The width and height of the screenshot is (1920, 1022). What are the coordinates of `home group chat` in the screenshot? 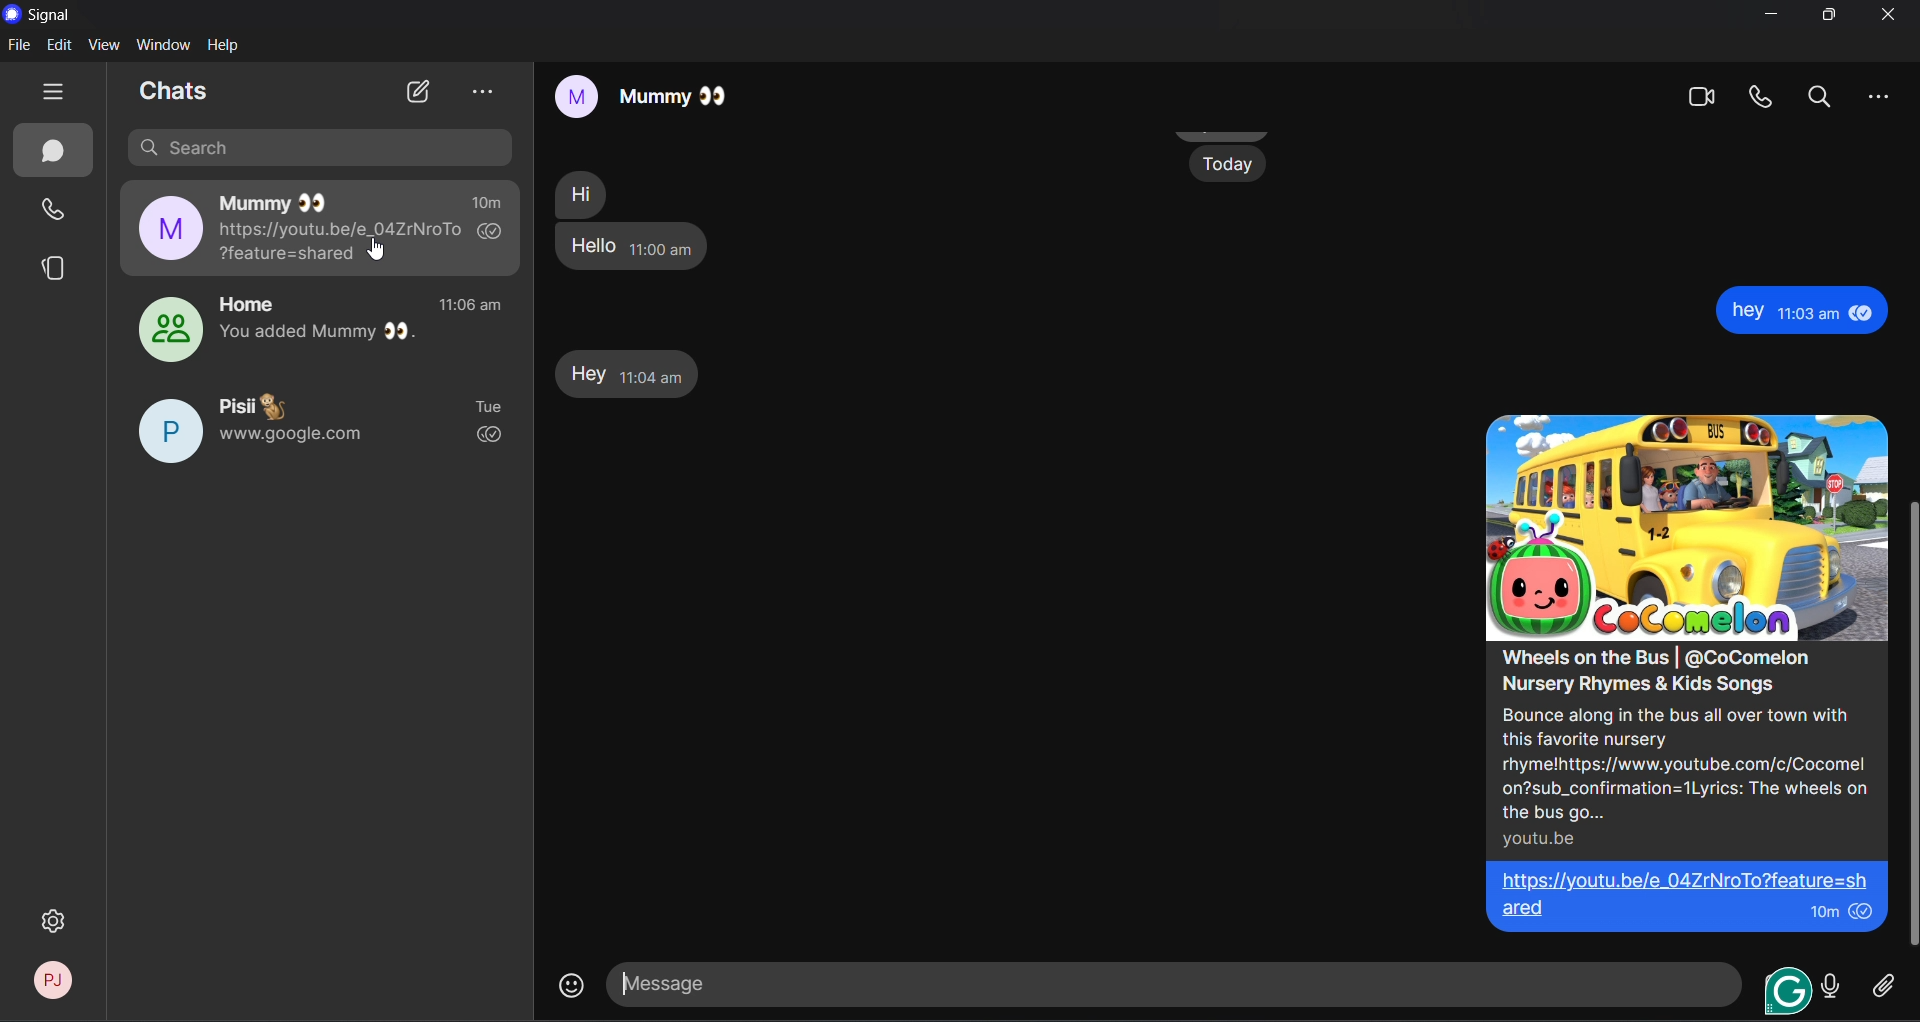 It's located at (320, 327).